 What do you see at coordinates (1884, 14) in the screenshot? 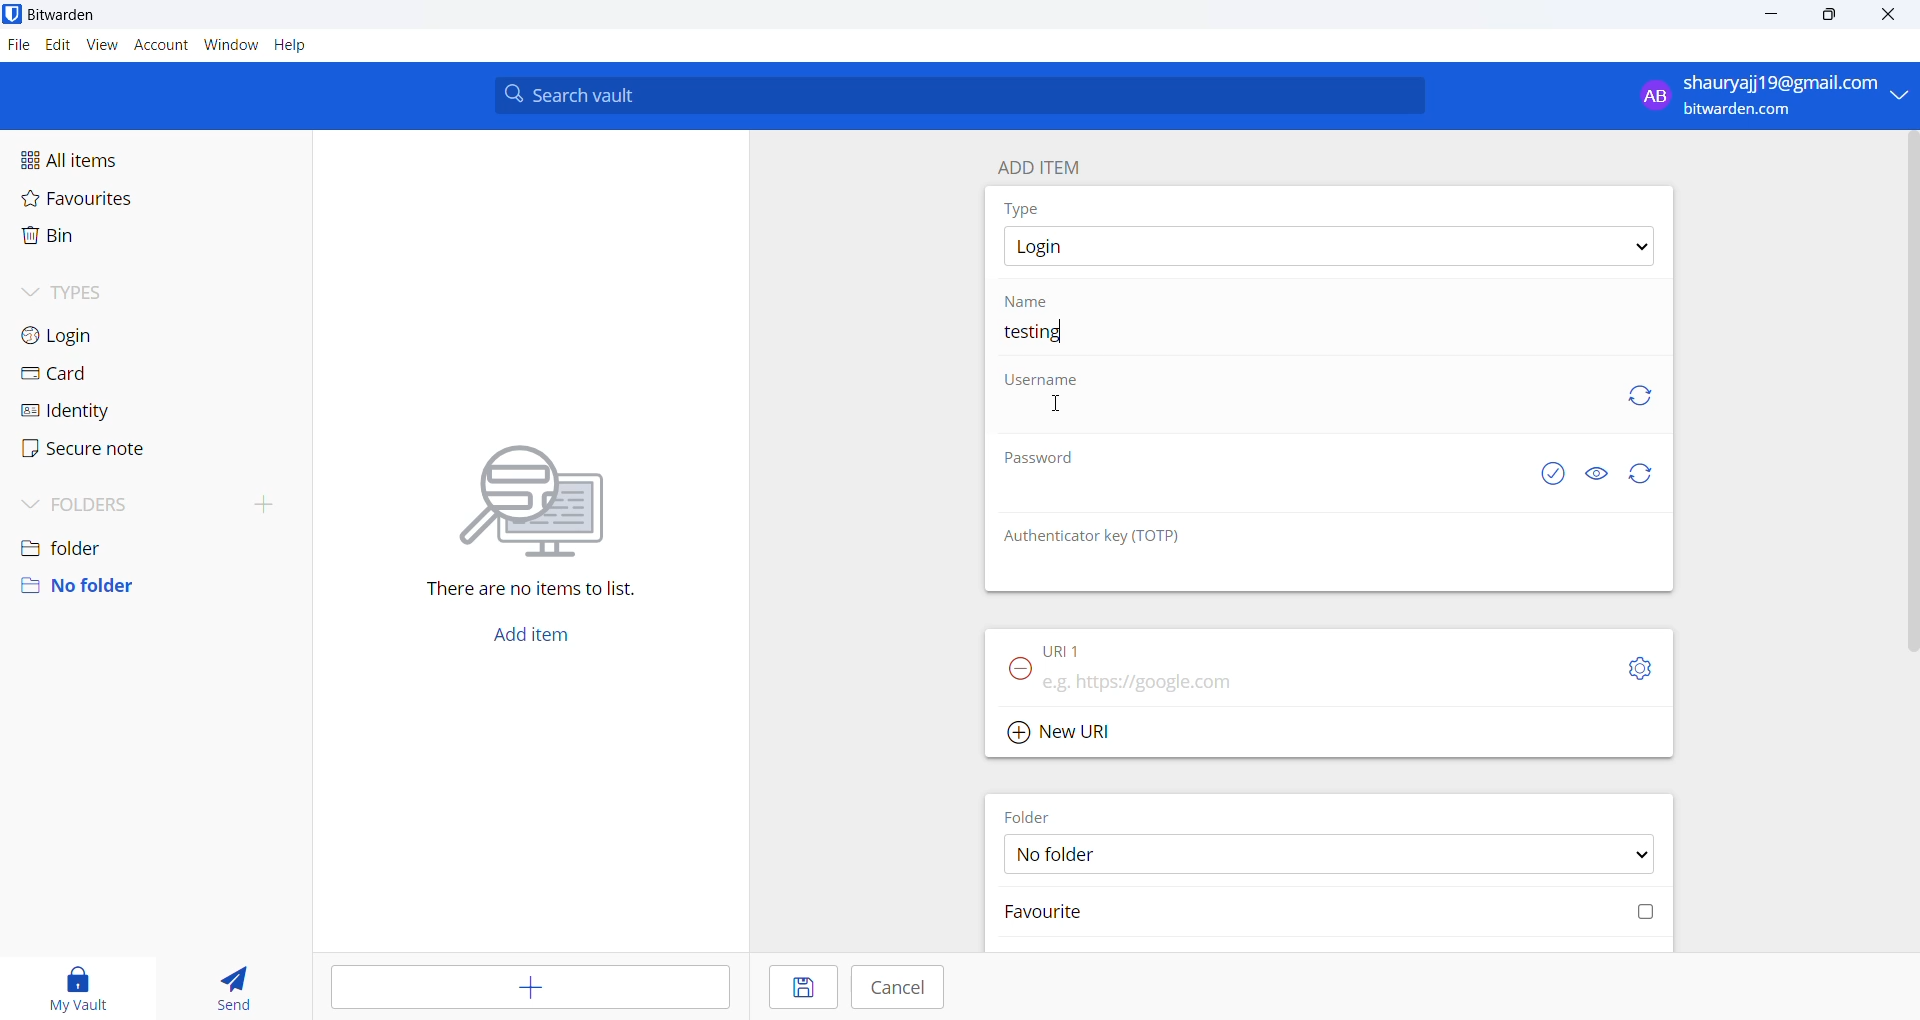
I see `close` at bounding box center [1884, 14].